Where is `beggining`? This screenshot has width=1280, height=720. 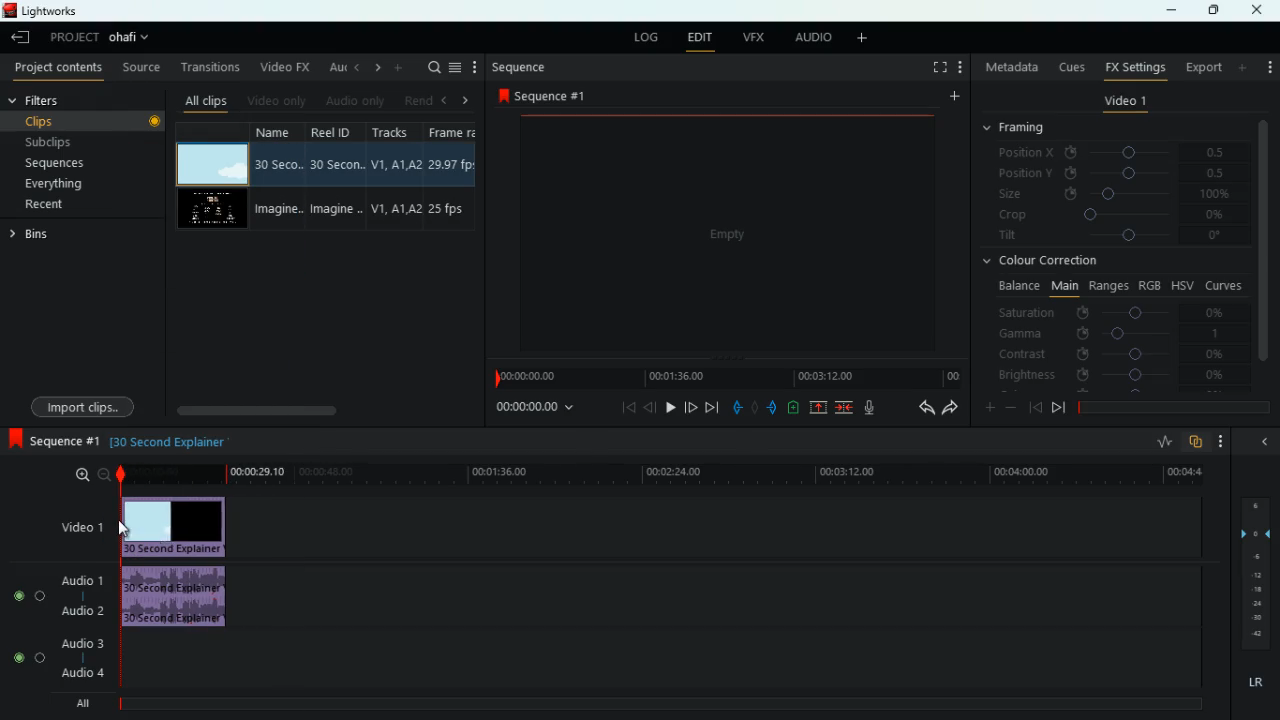
beggining is located at coordinates (1034, 406).